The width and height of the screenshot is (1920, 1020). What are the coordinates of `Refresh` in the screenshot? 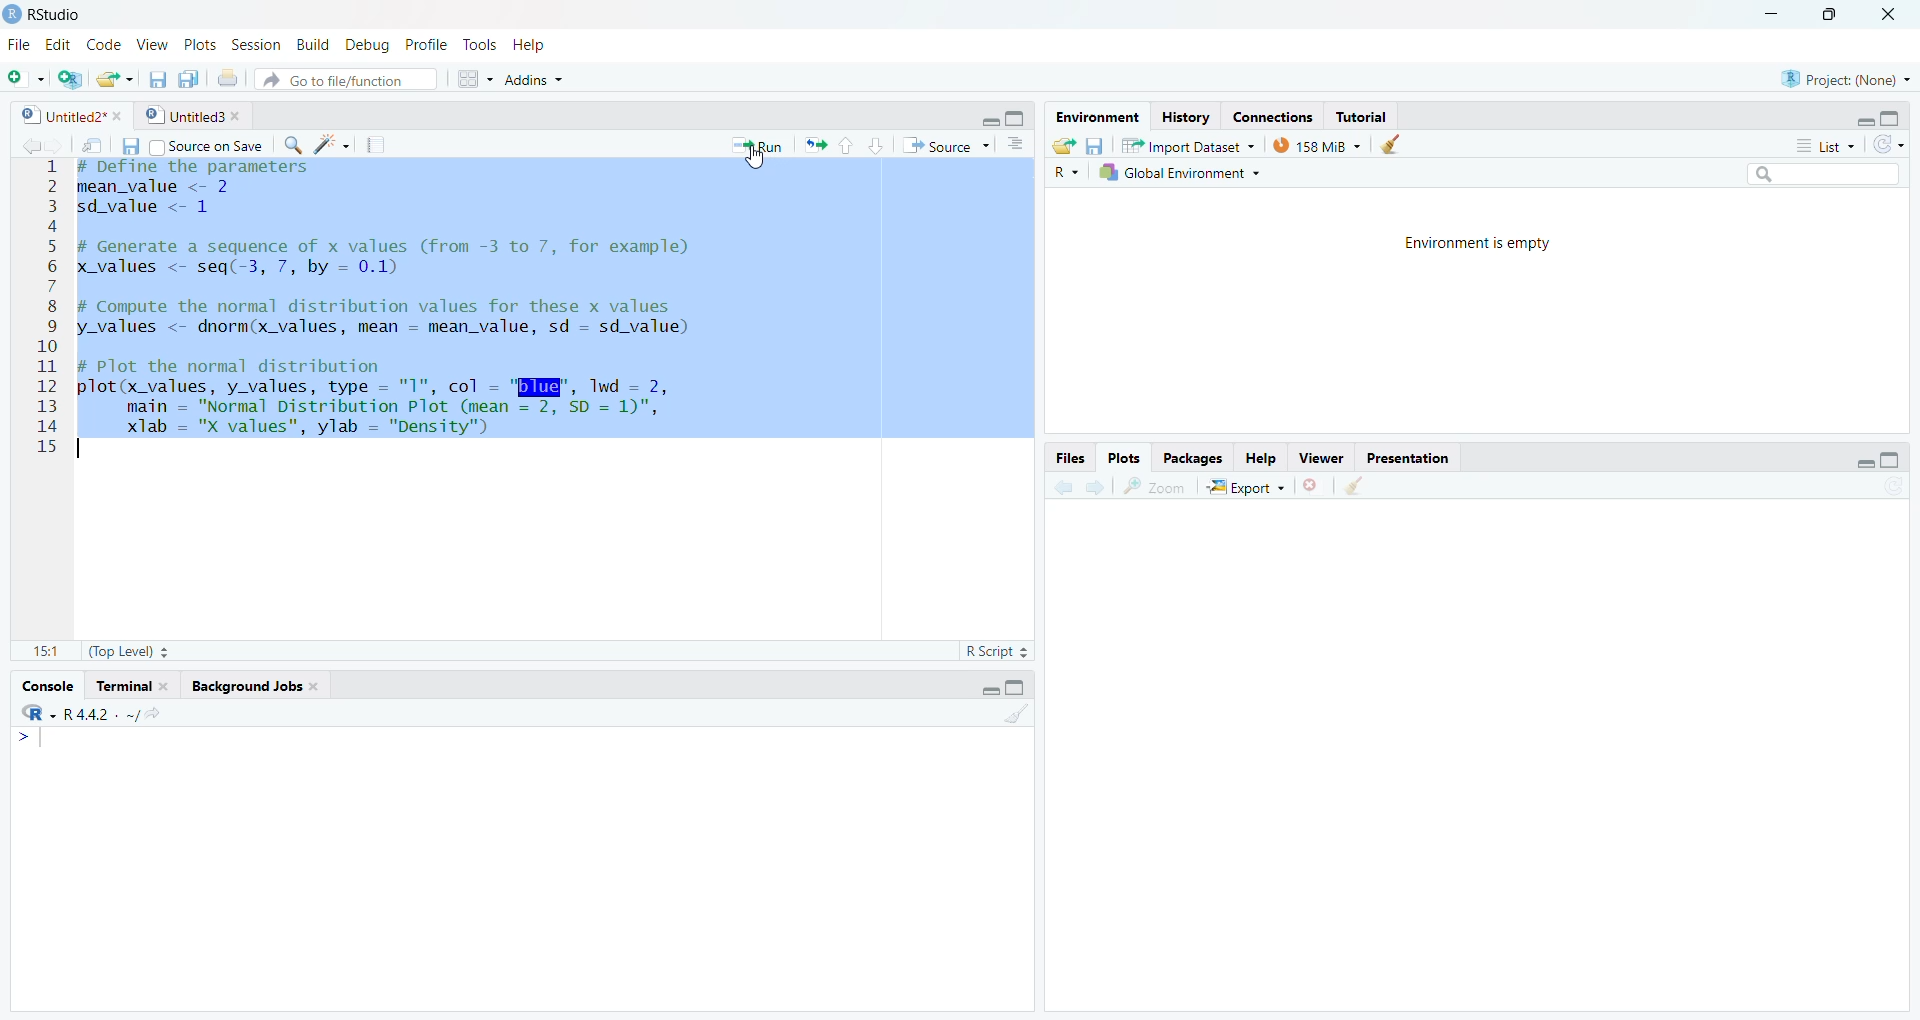 It's located at (1894, 146).